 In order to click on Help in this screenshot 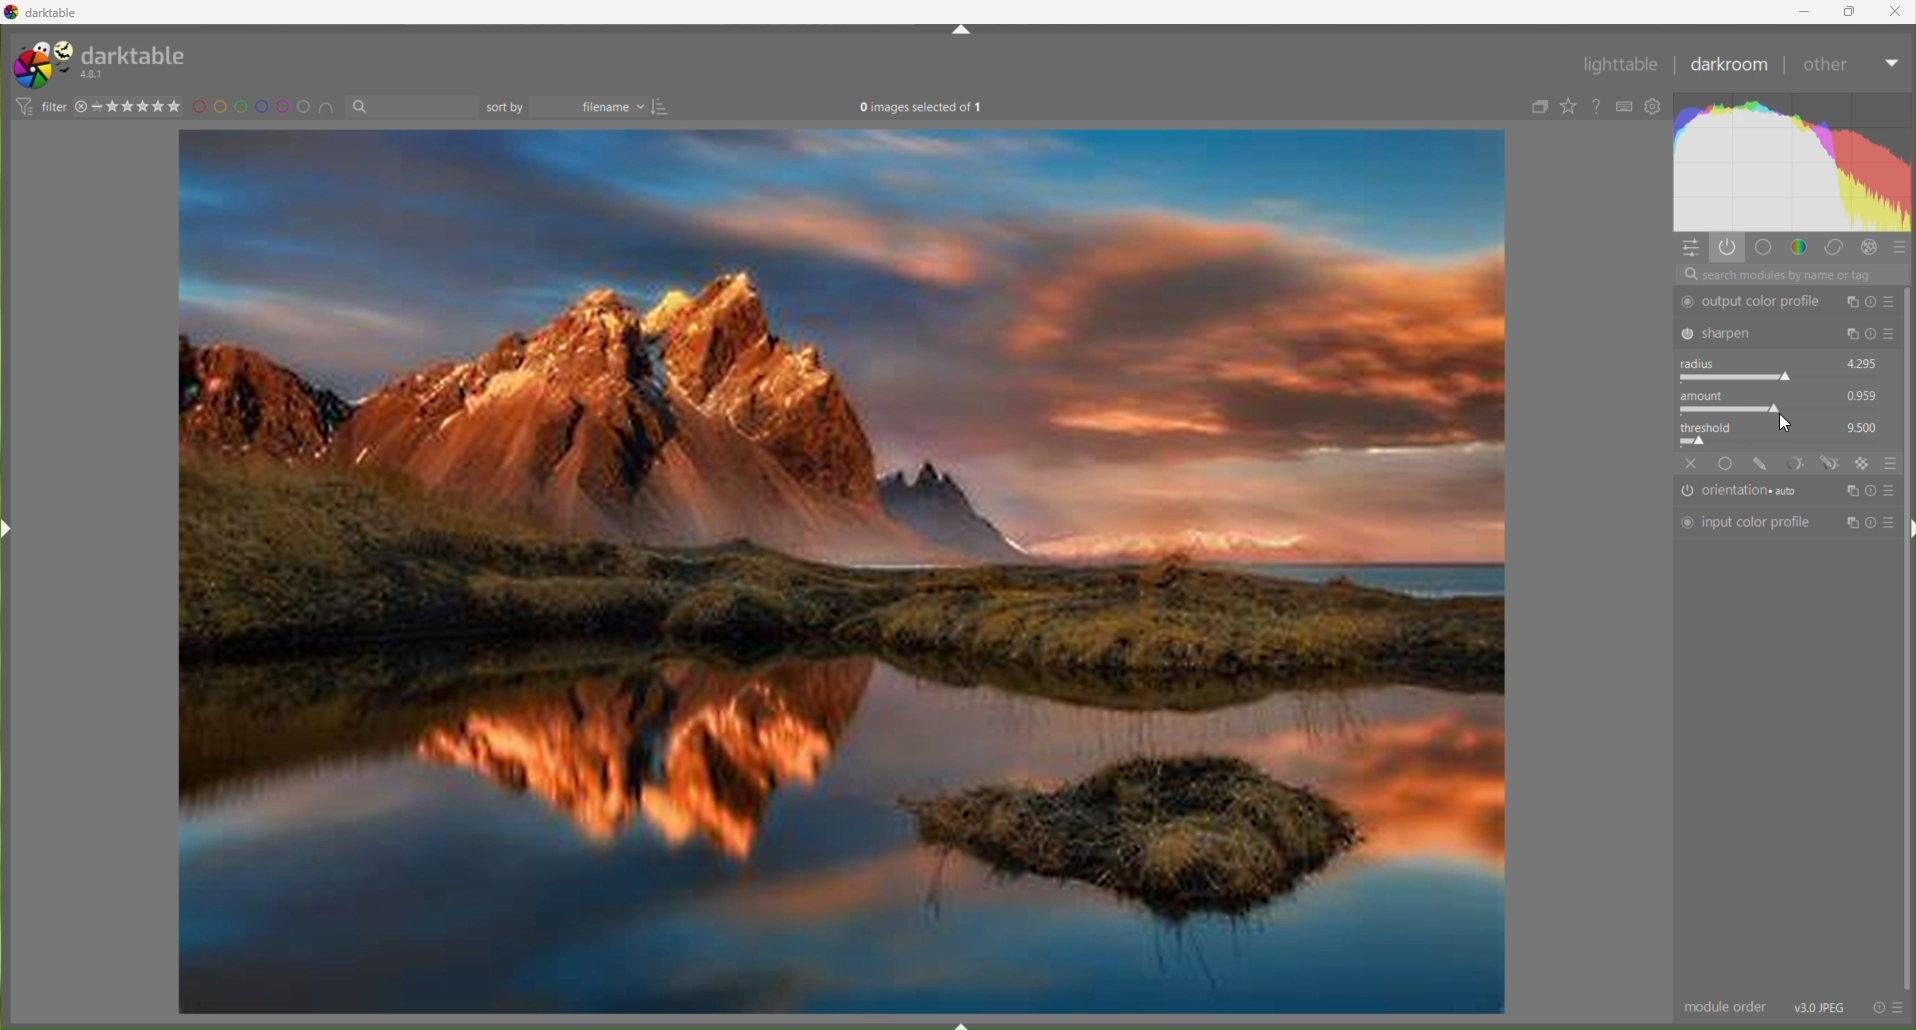, I will do `click(1599, 107)`.